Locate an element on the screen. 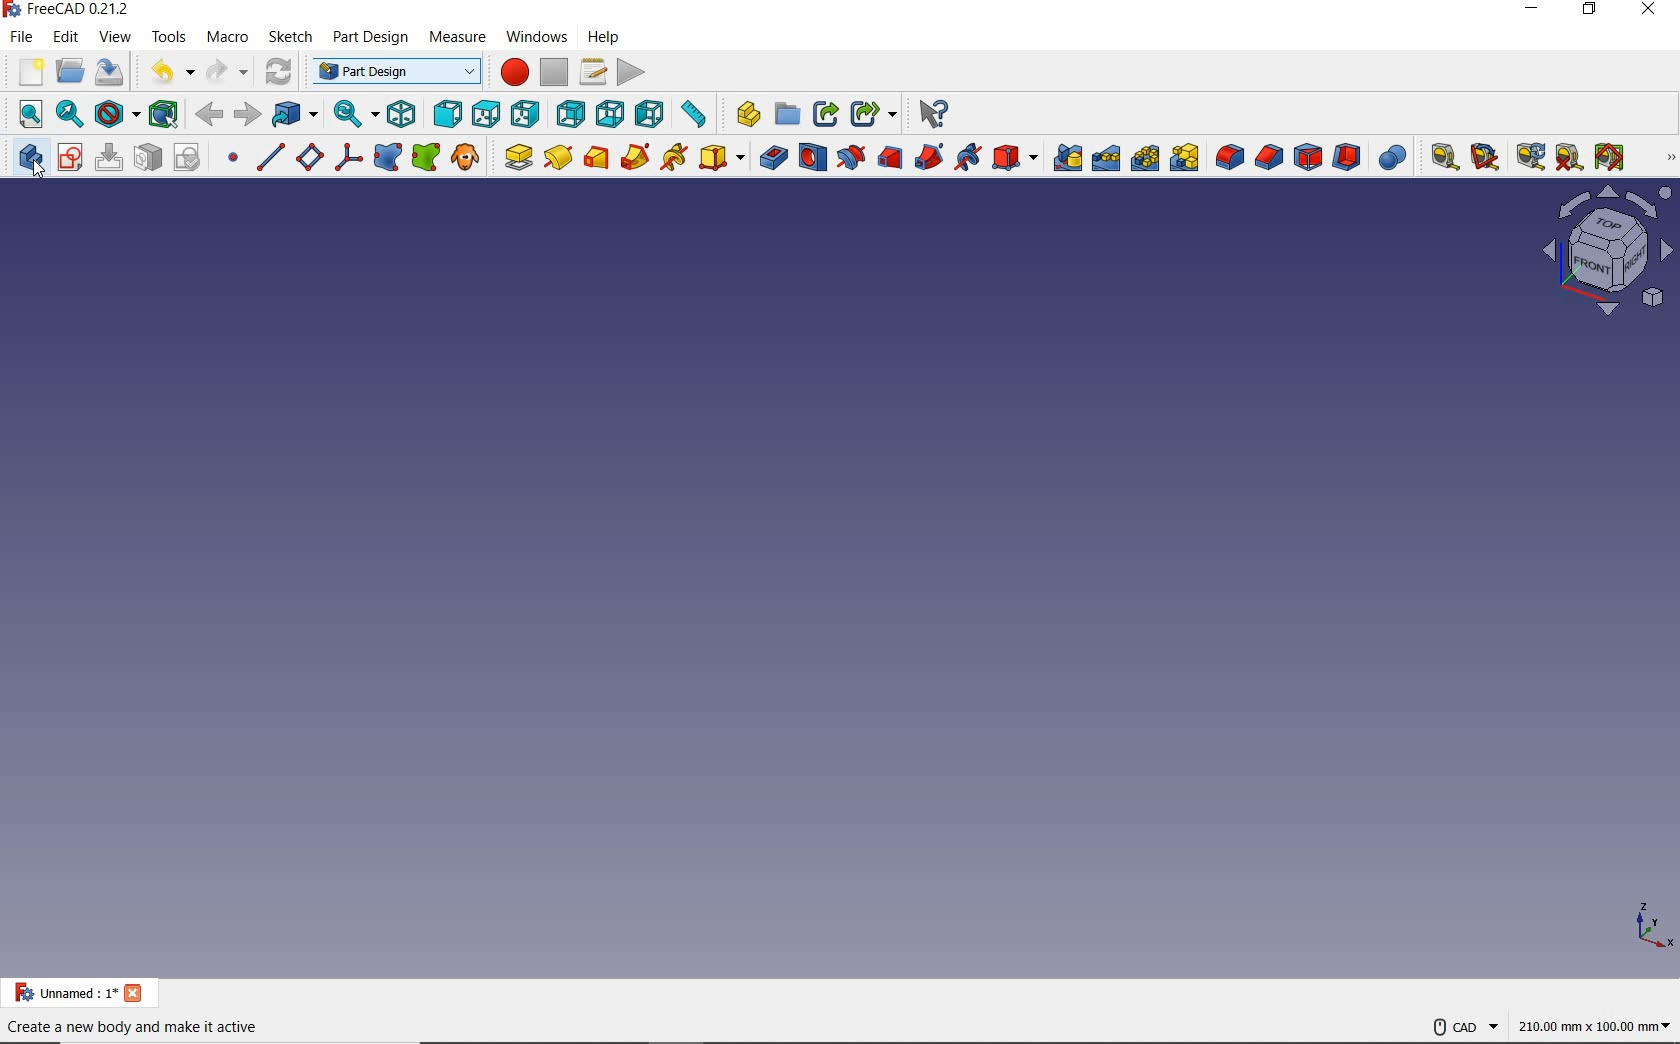 The image size is (1680, 1044). Share is located at coordinates (825, 115).